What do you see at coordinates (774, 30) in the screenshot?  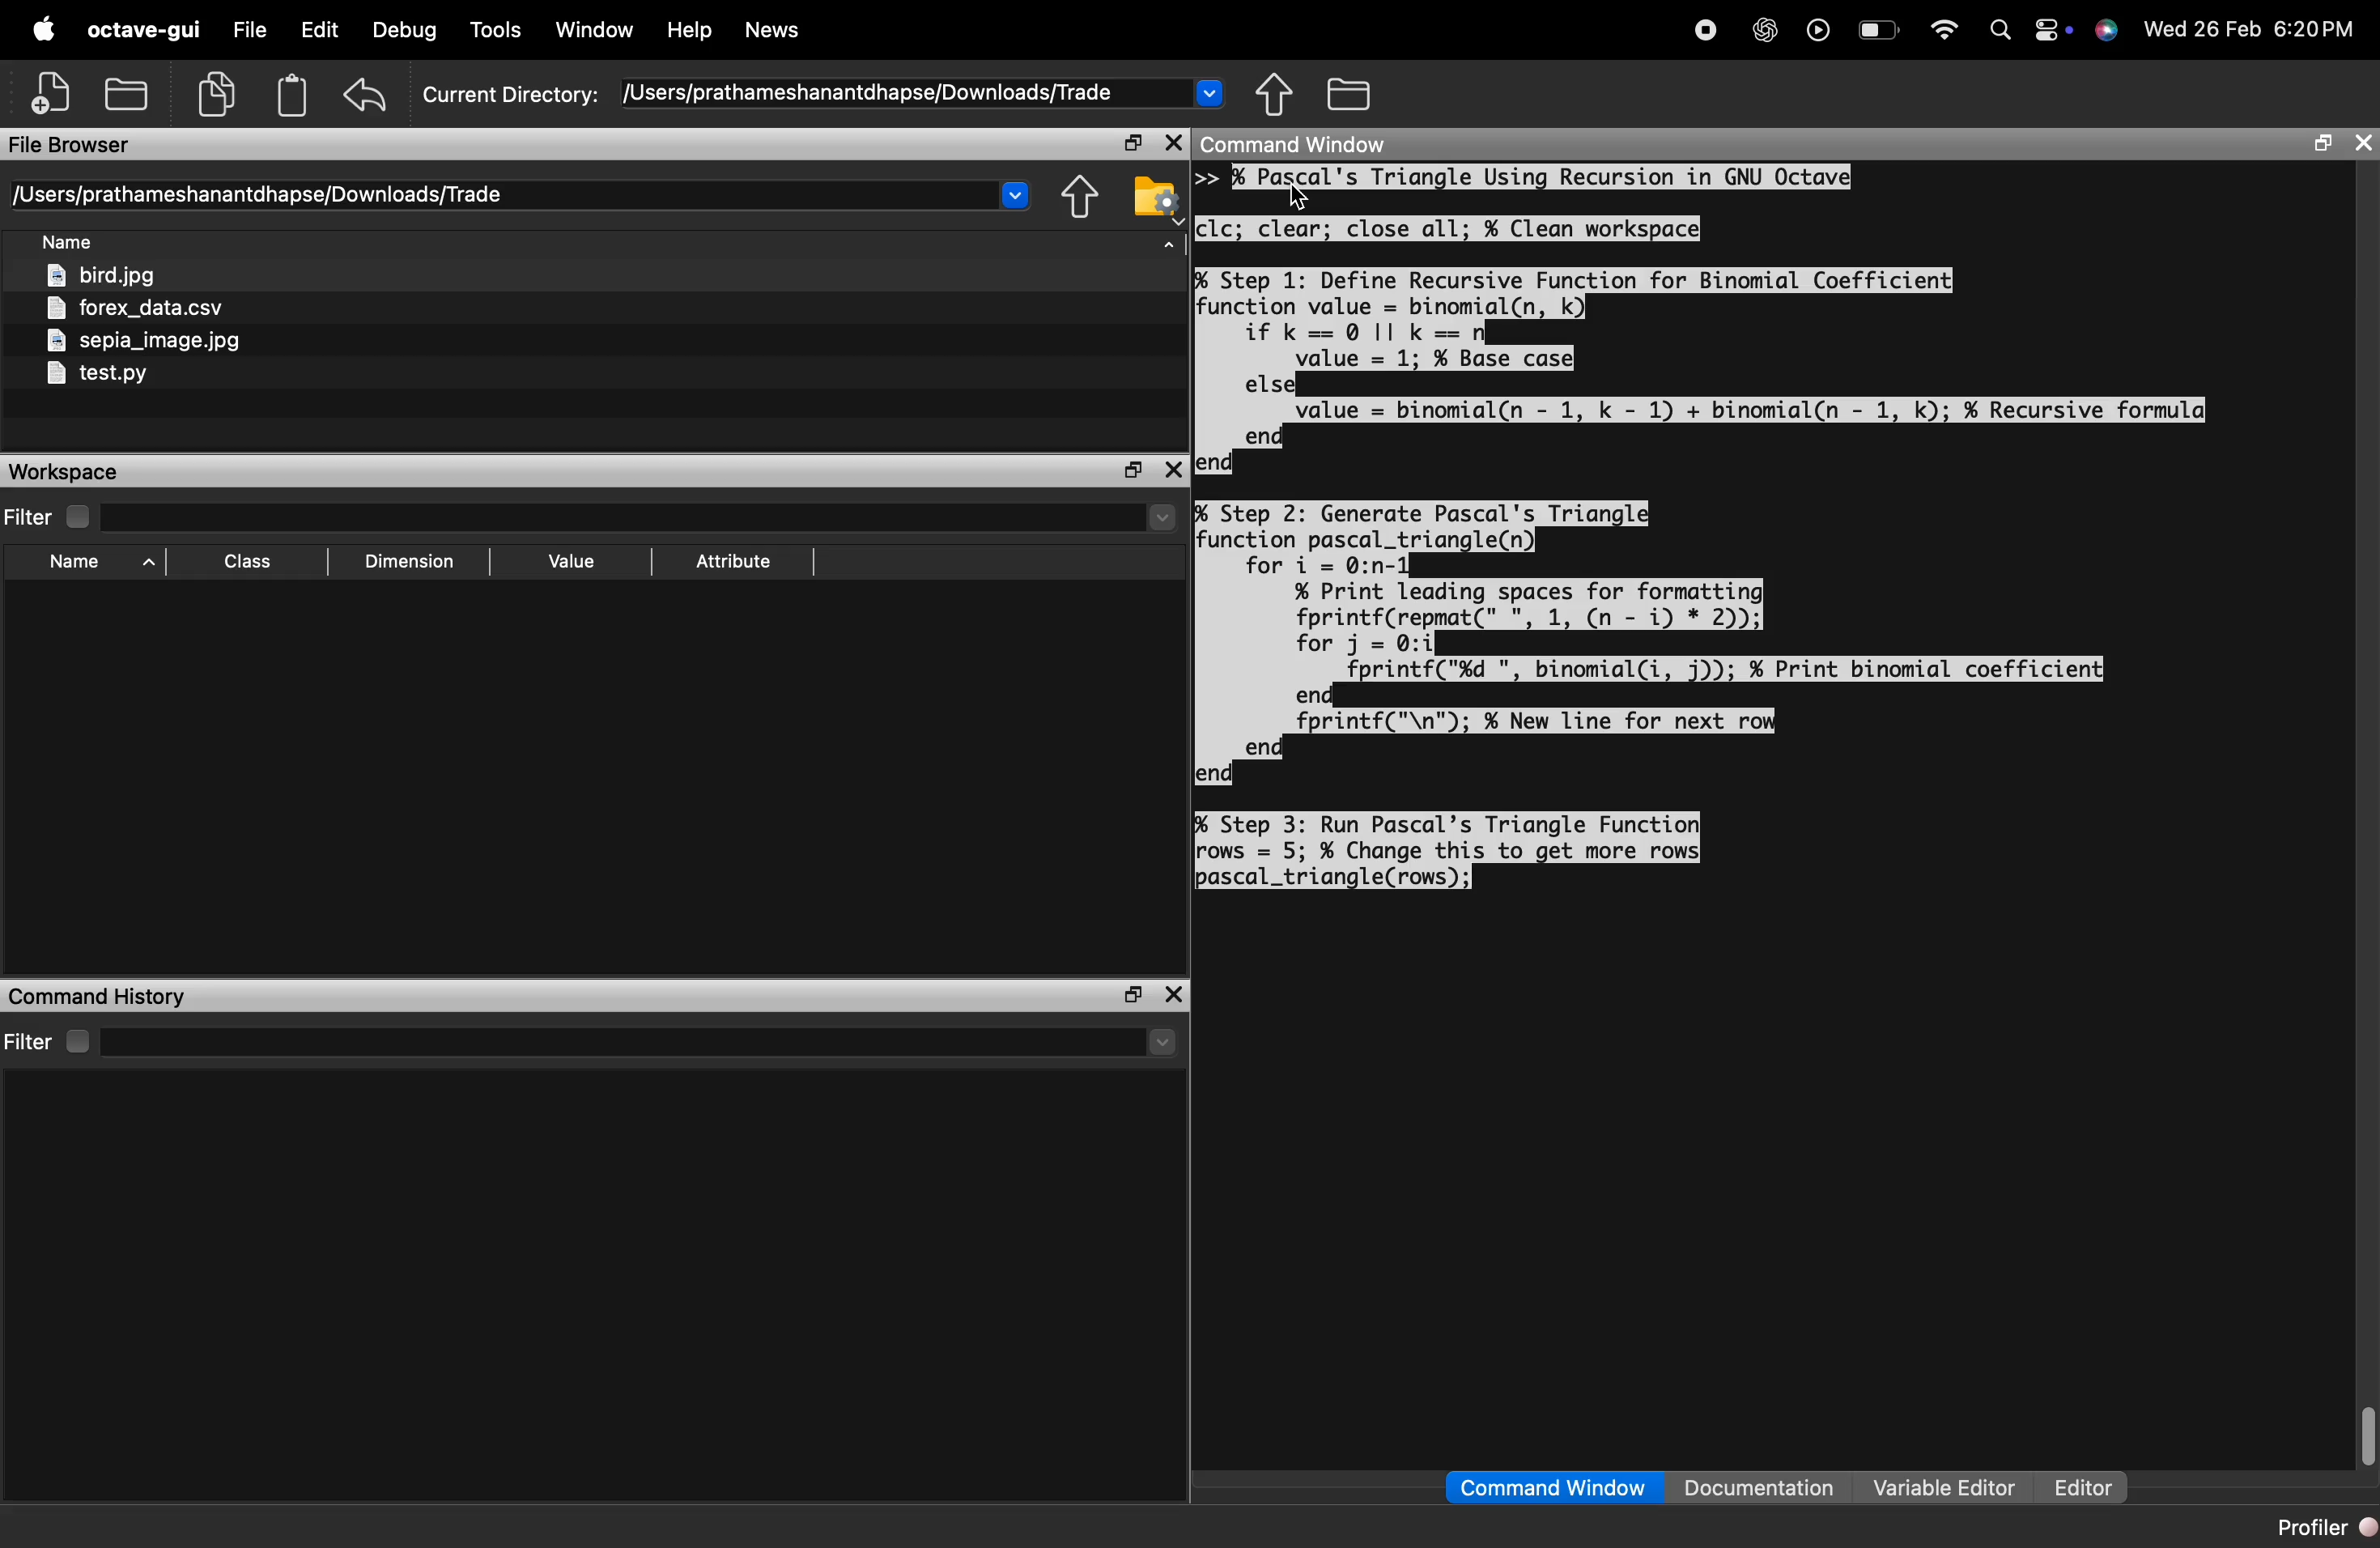 I see `News` at bounding box center [774, 30].